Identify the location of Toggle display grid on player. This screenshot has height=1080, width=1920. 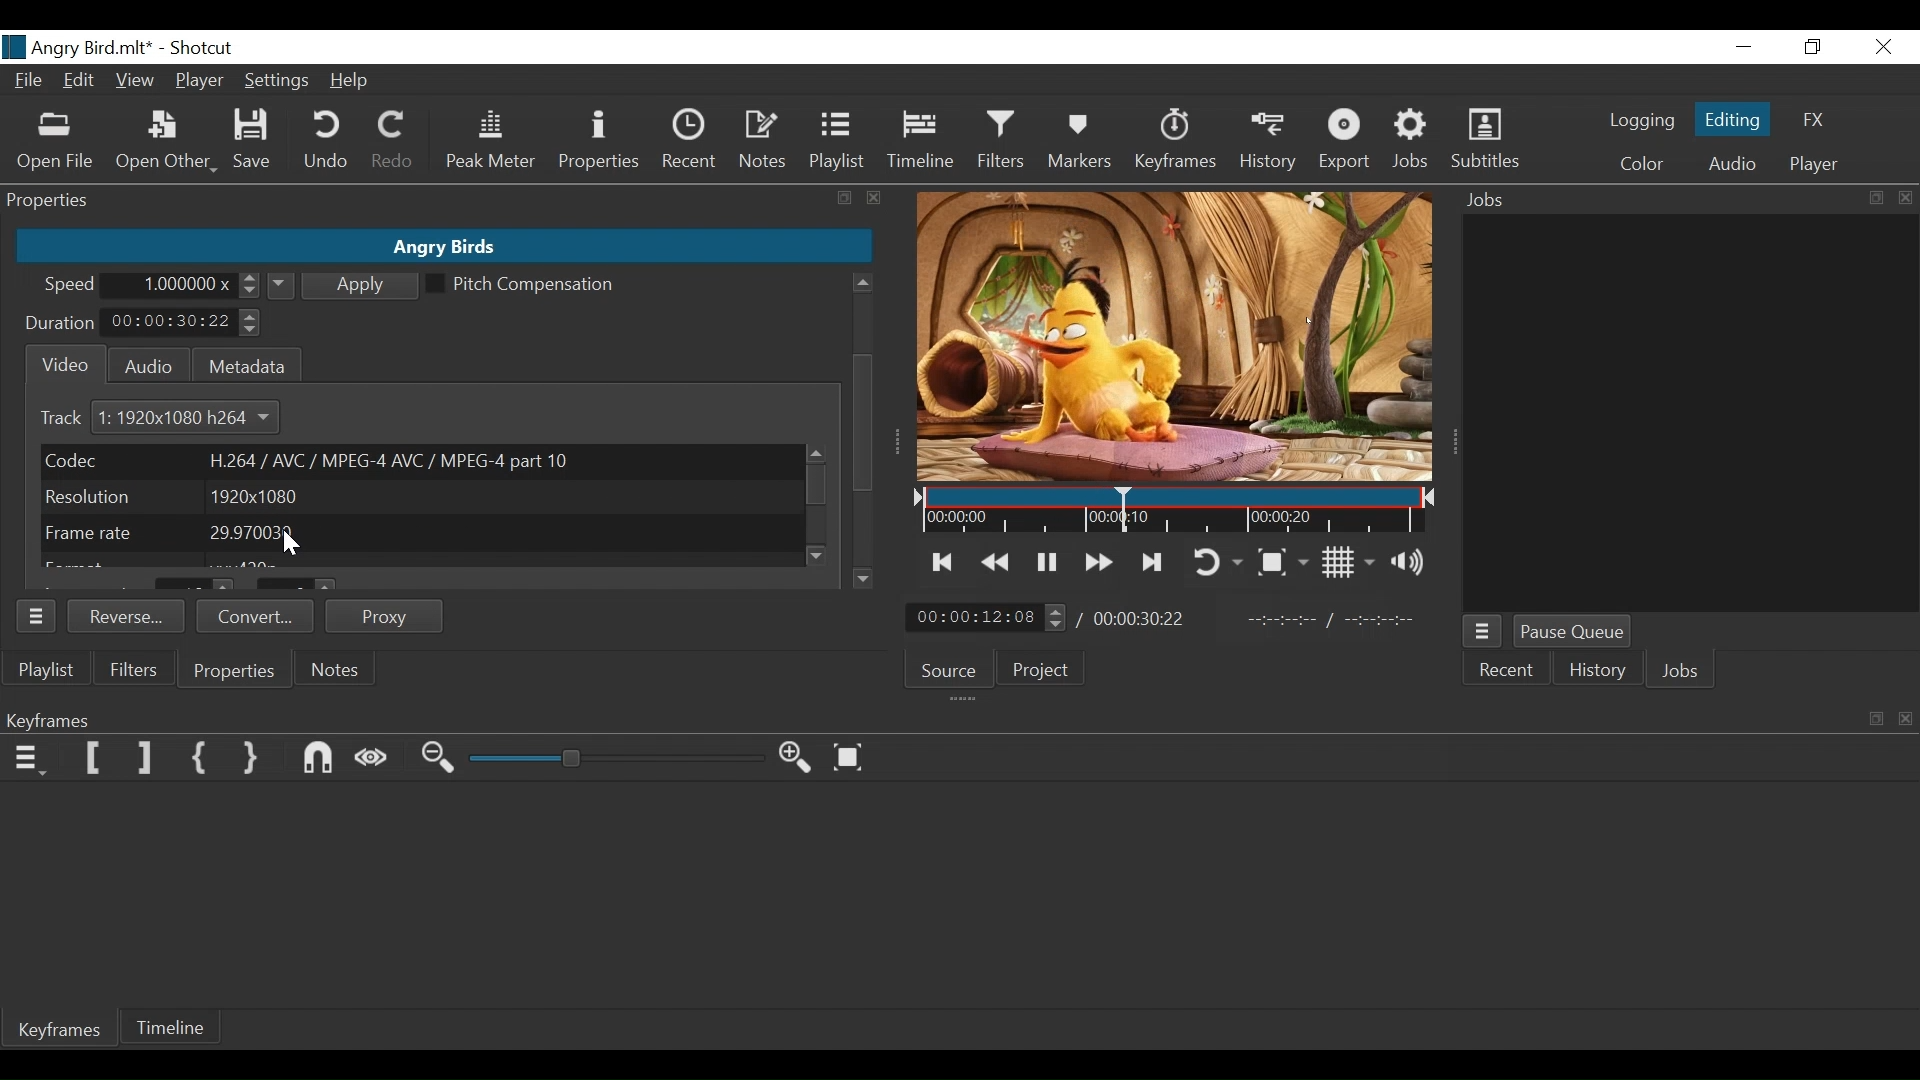
(1347, 563).